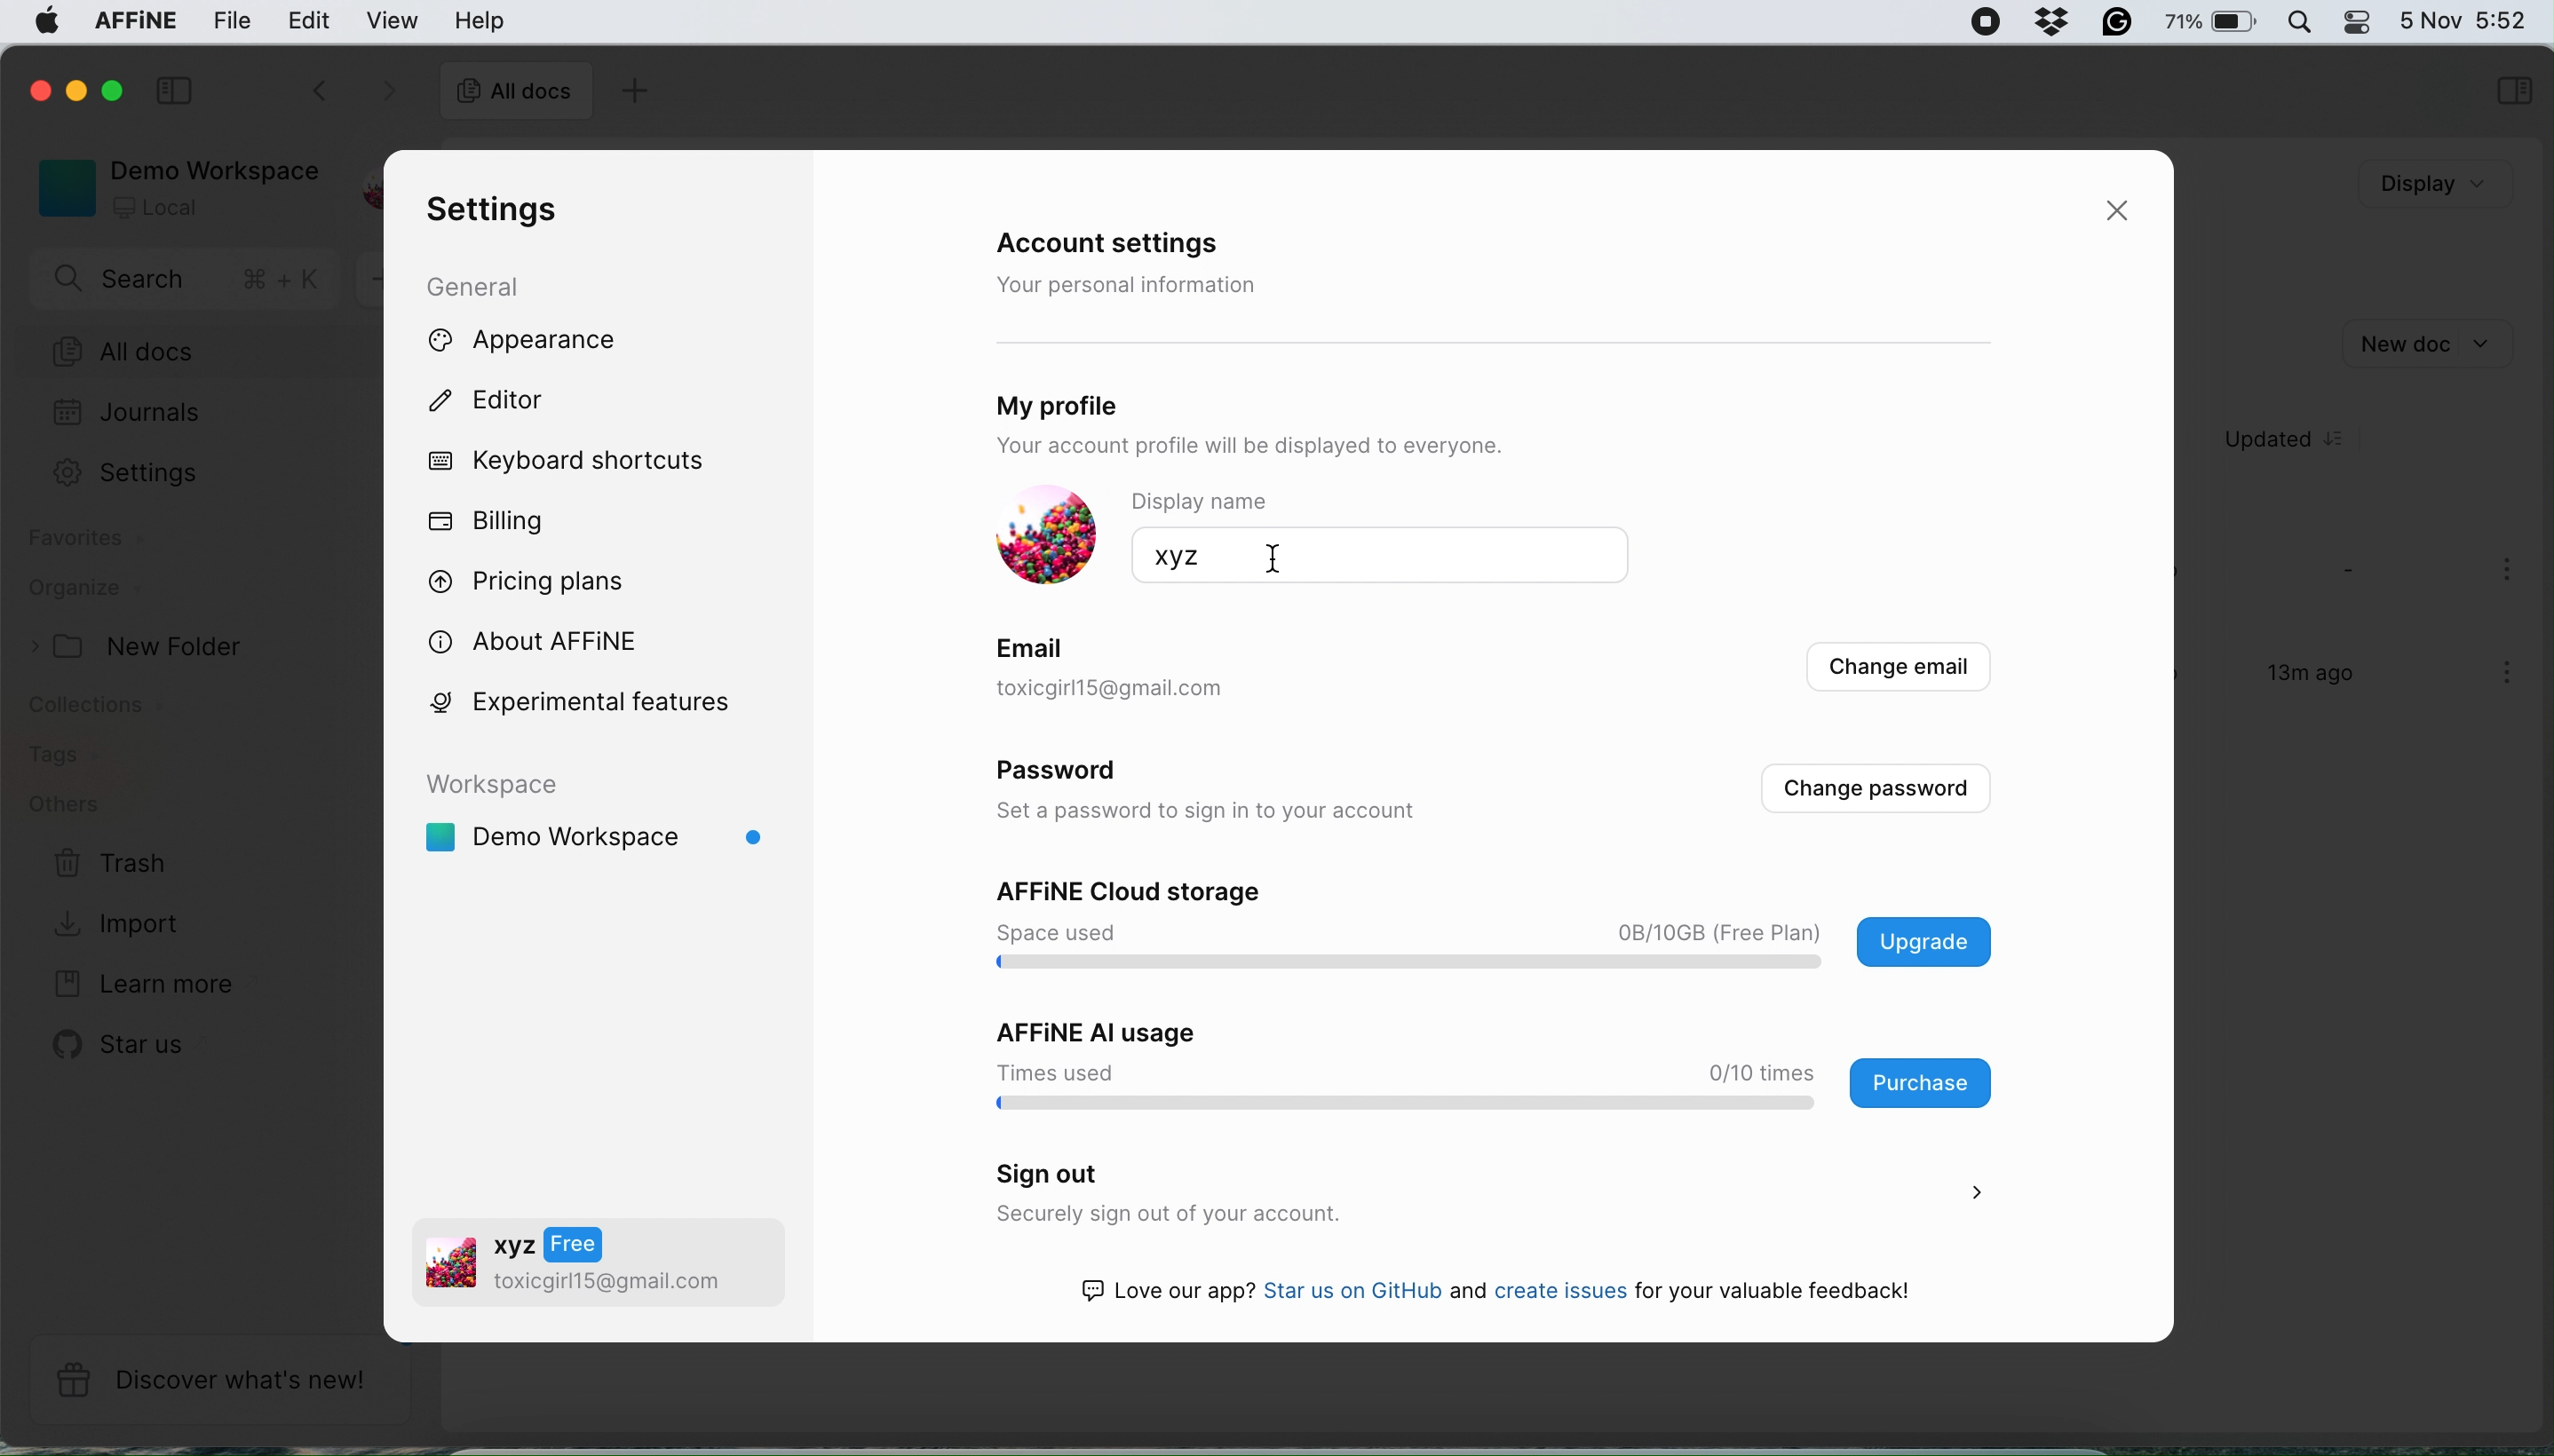  Describe the element at coordinates (189, 282) in the screenshot. I see `search` at that location.